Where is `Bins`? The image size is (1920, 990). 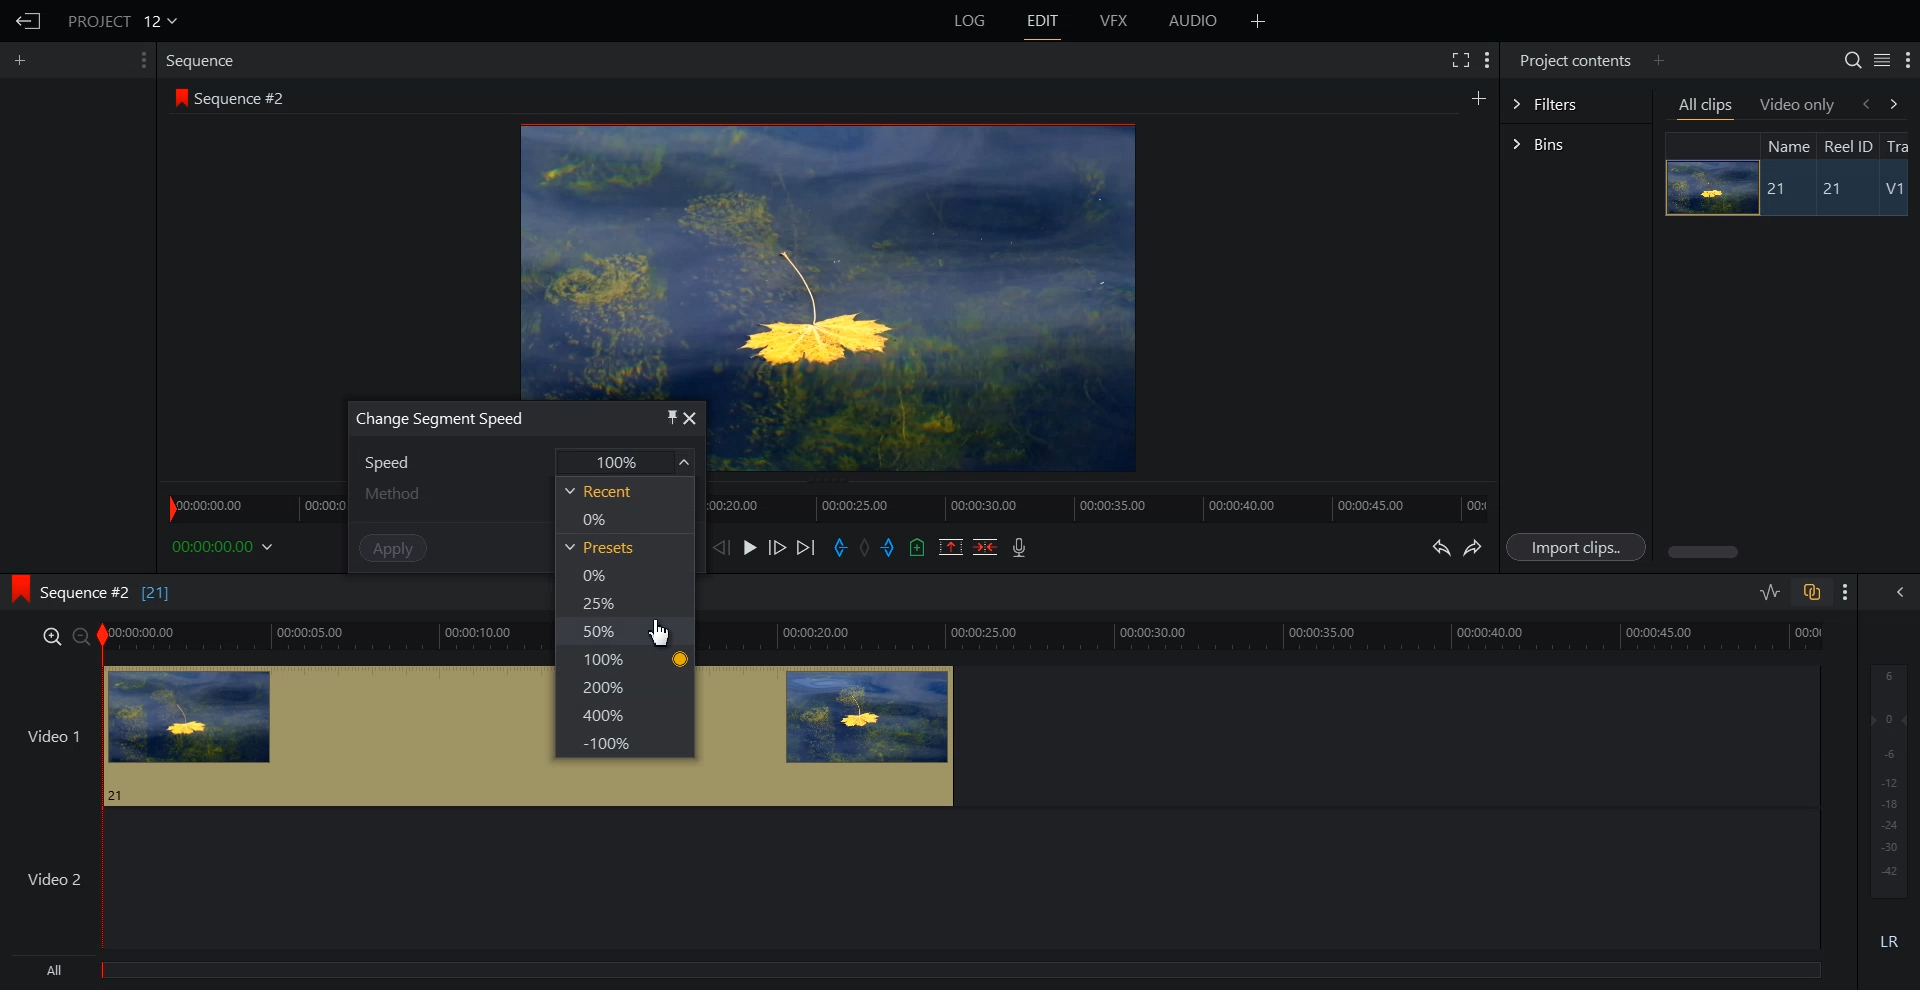
Bins is located at coordinates (1576, 146).